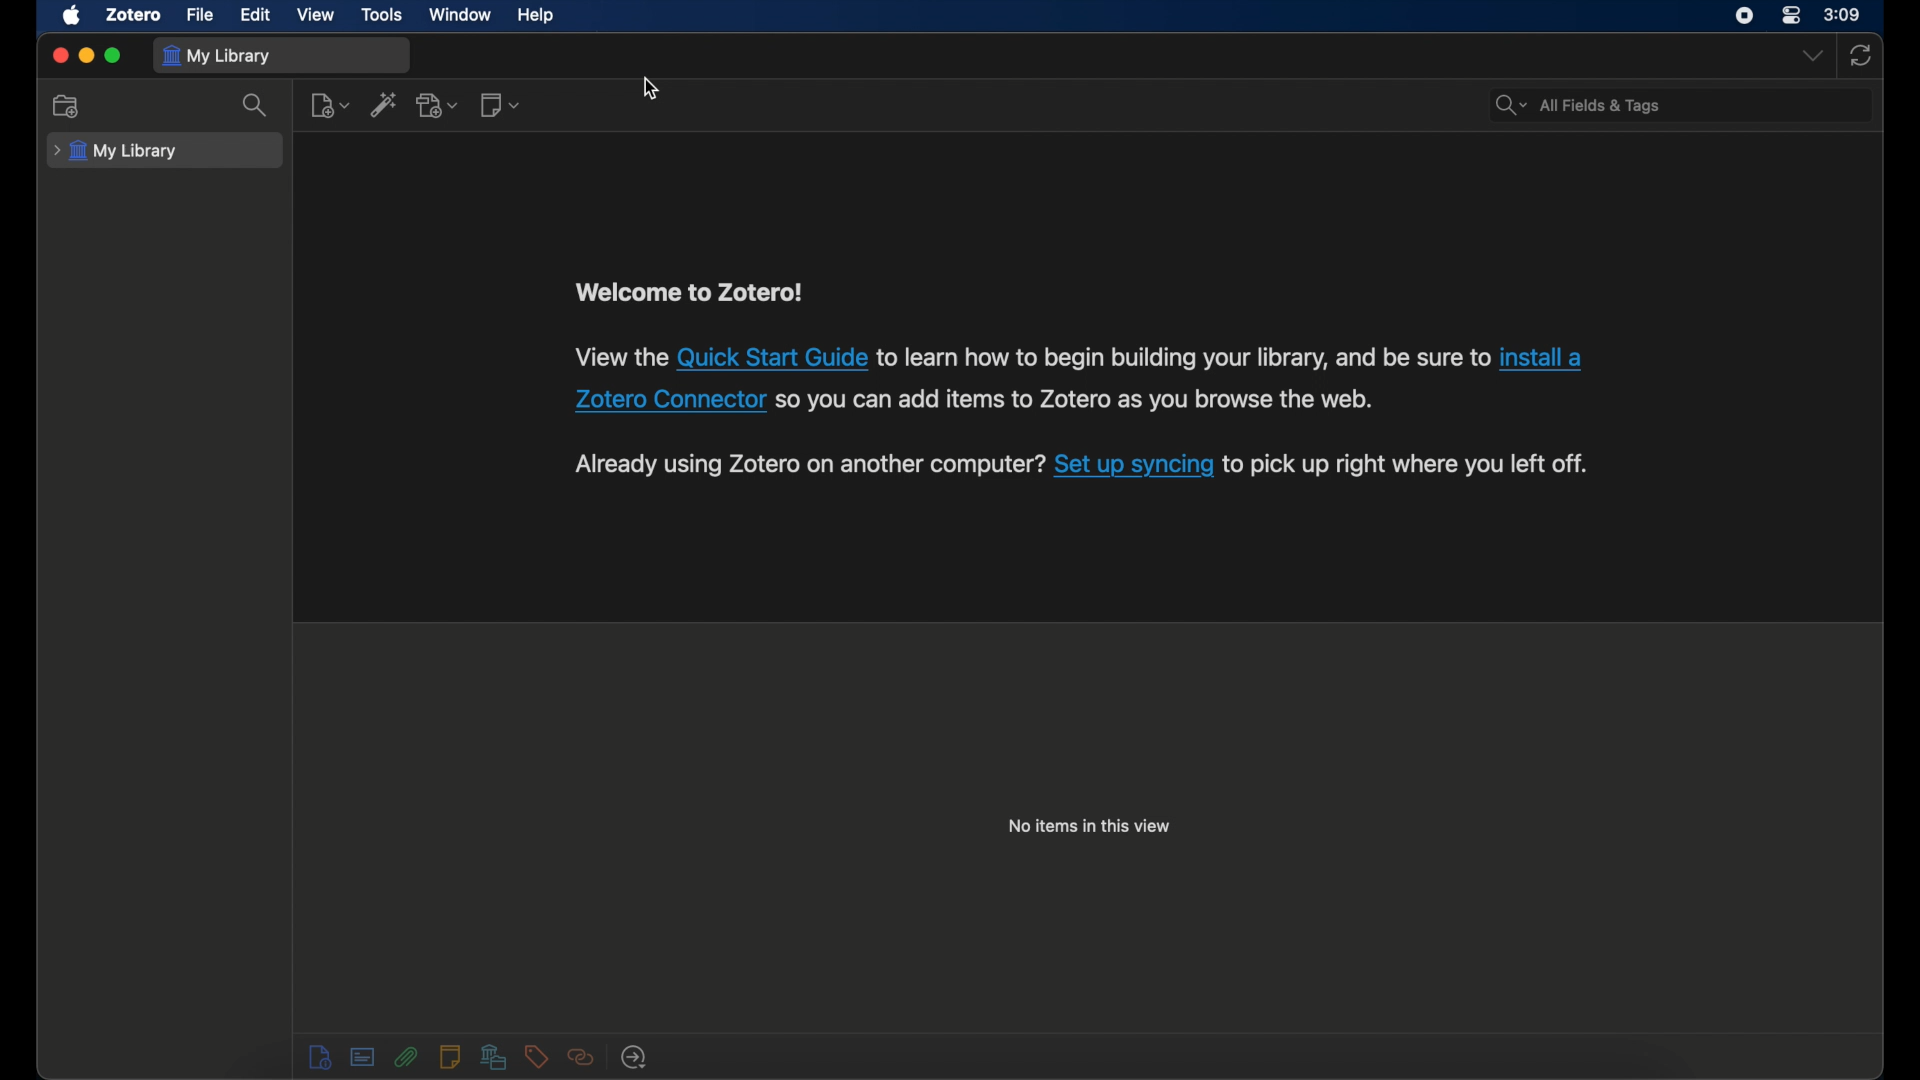 The width and height of the screenshot is (1920, 1080). I want to click on locate, so click(635, 1056).